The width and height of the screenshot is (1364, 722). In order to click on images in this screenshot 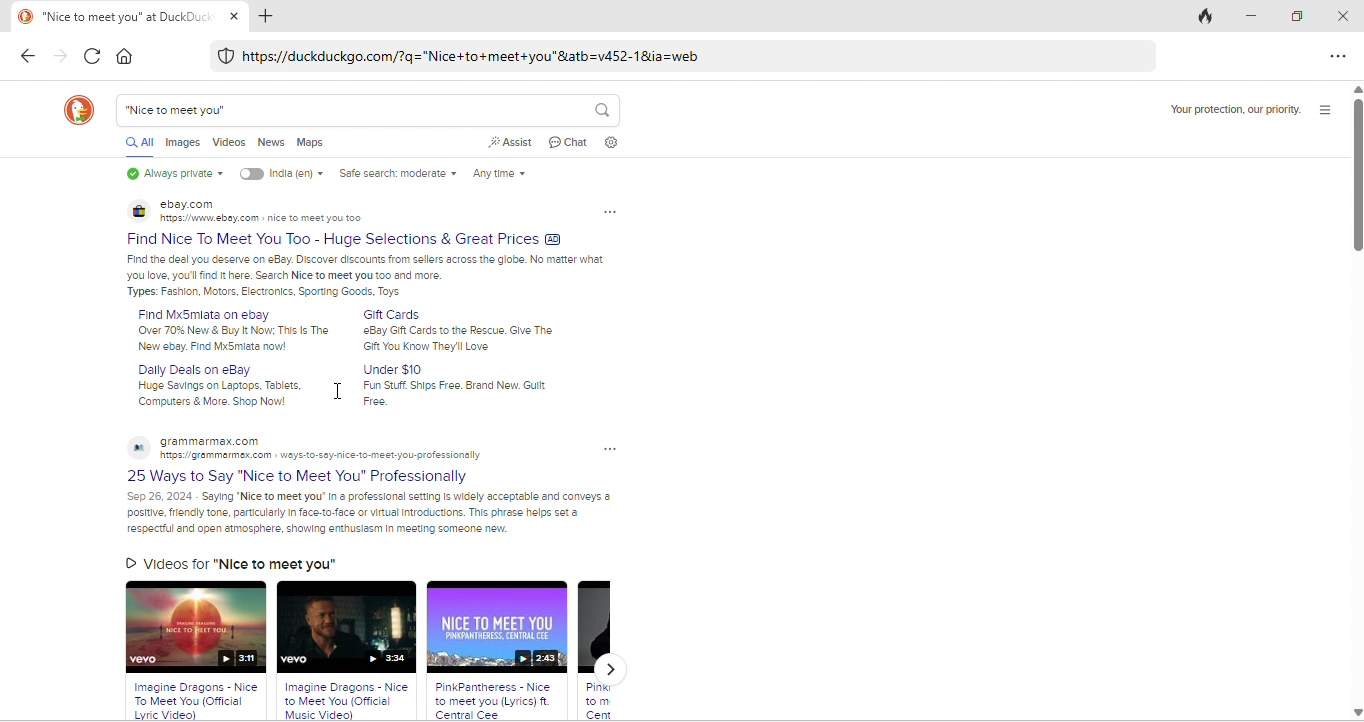, I will do `click(184, 143)`.